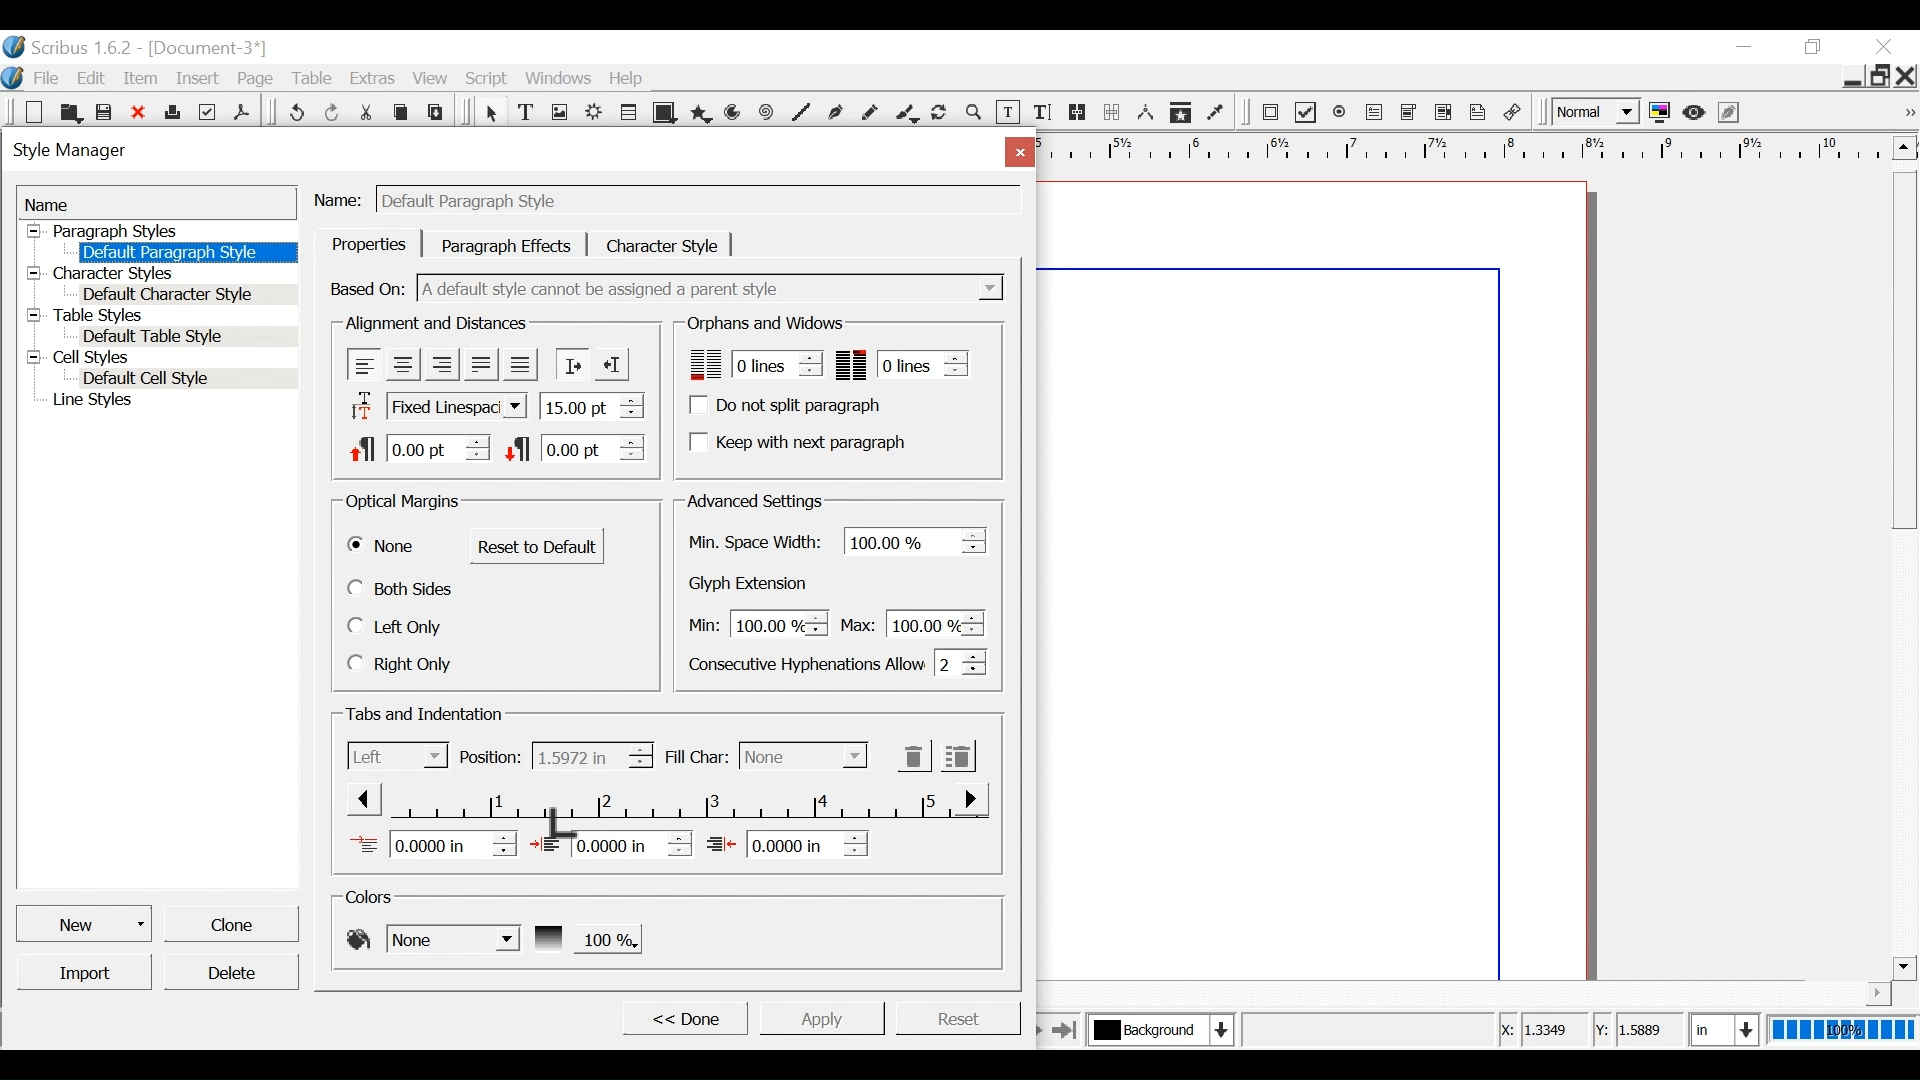  I want to click on Edit in Preview mode, so click(1731, 112).